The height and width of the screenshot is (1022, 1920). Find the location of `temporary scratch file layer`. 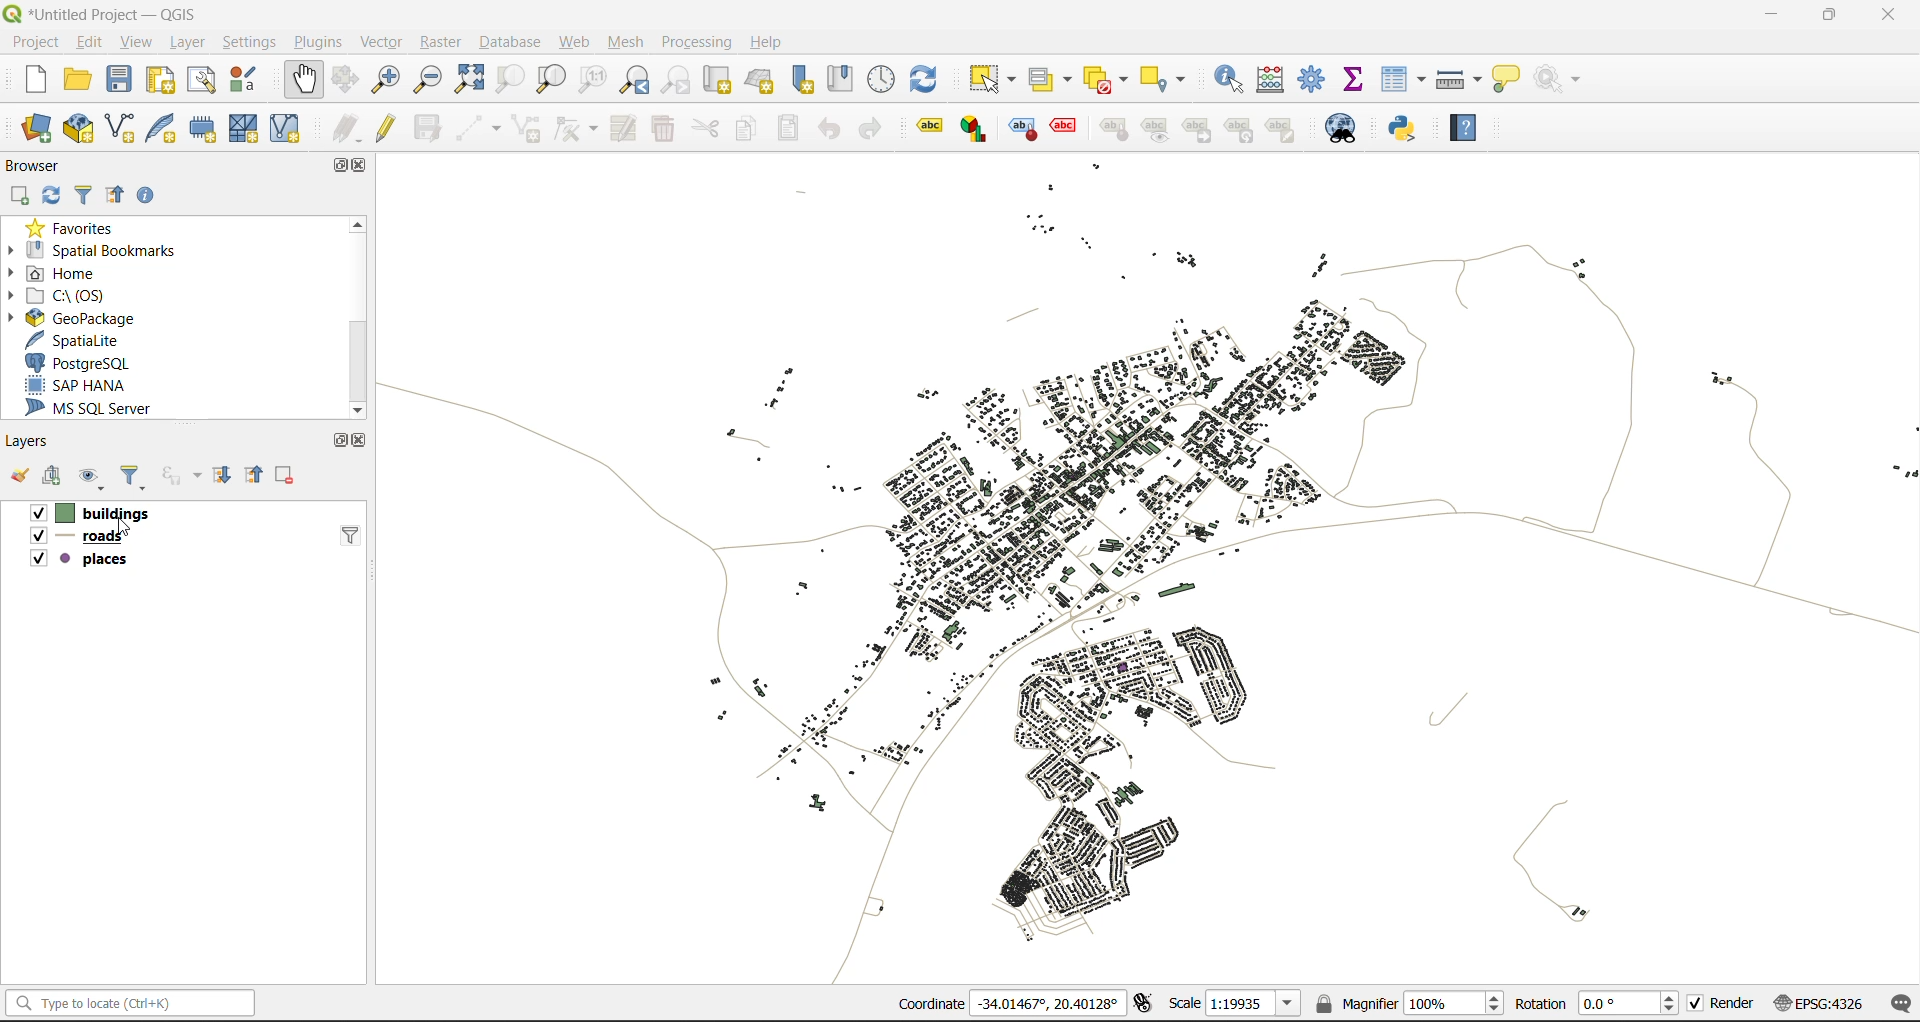

temporary scratch file layer is located at coordinates (209, 127).